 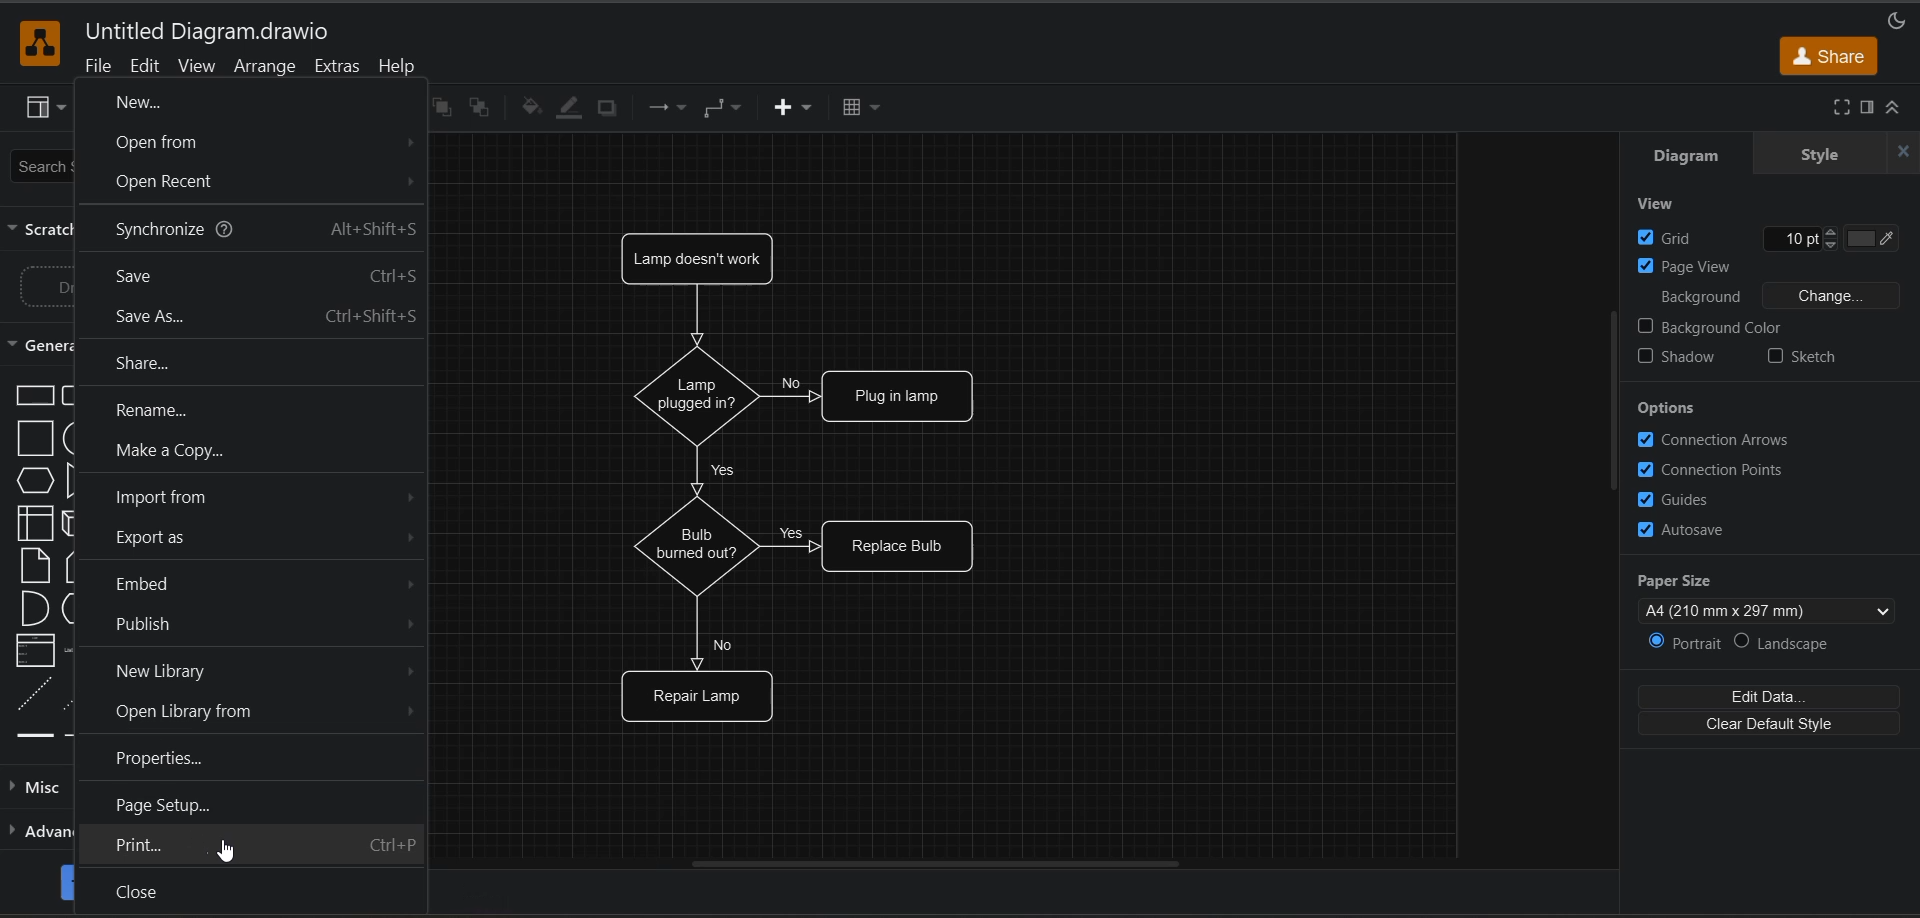 What do you see at coordinates (725, 109) in the screenshot?
I see `waypoints` at bounding box center [725, 109].